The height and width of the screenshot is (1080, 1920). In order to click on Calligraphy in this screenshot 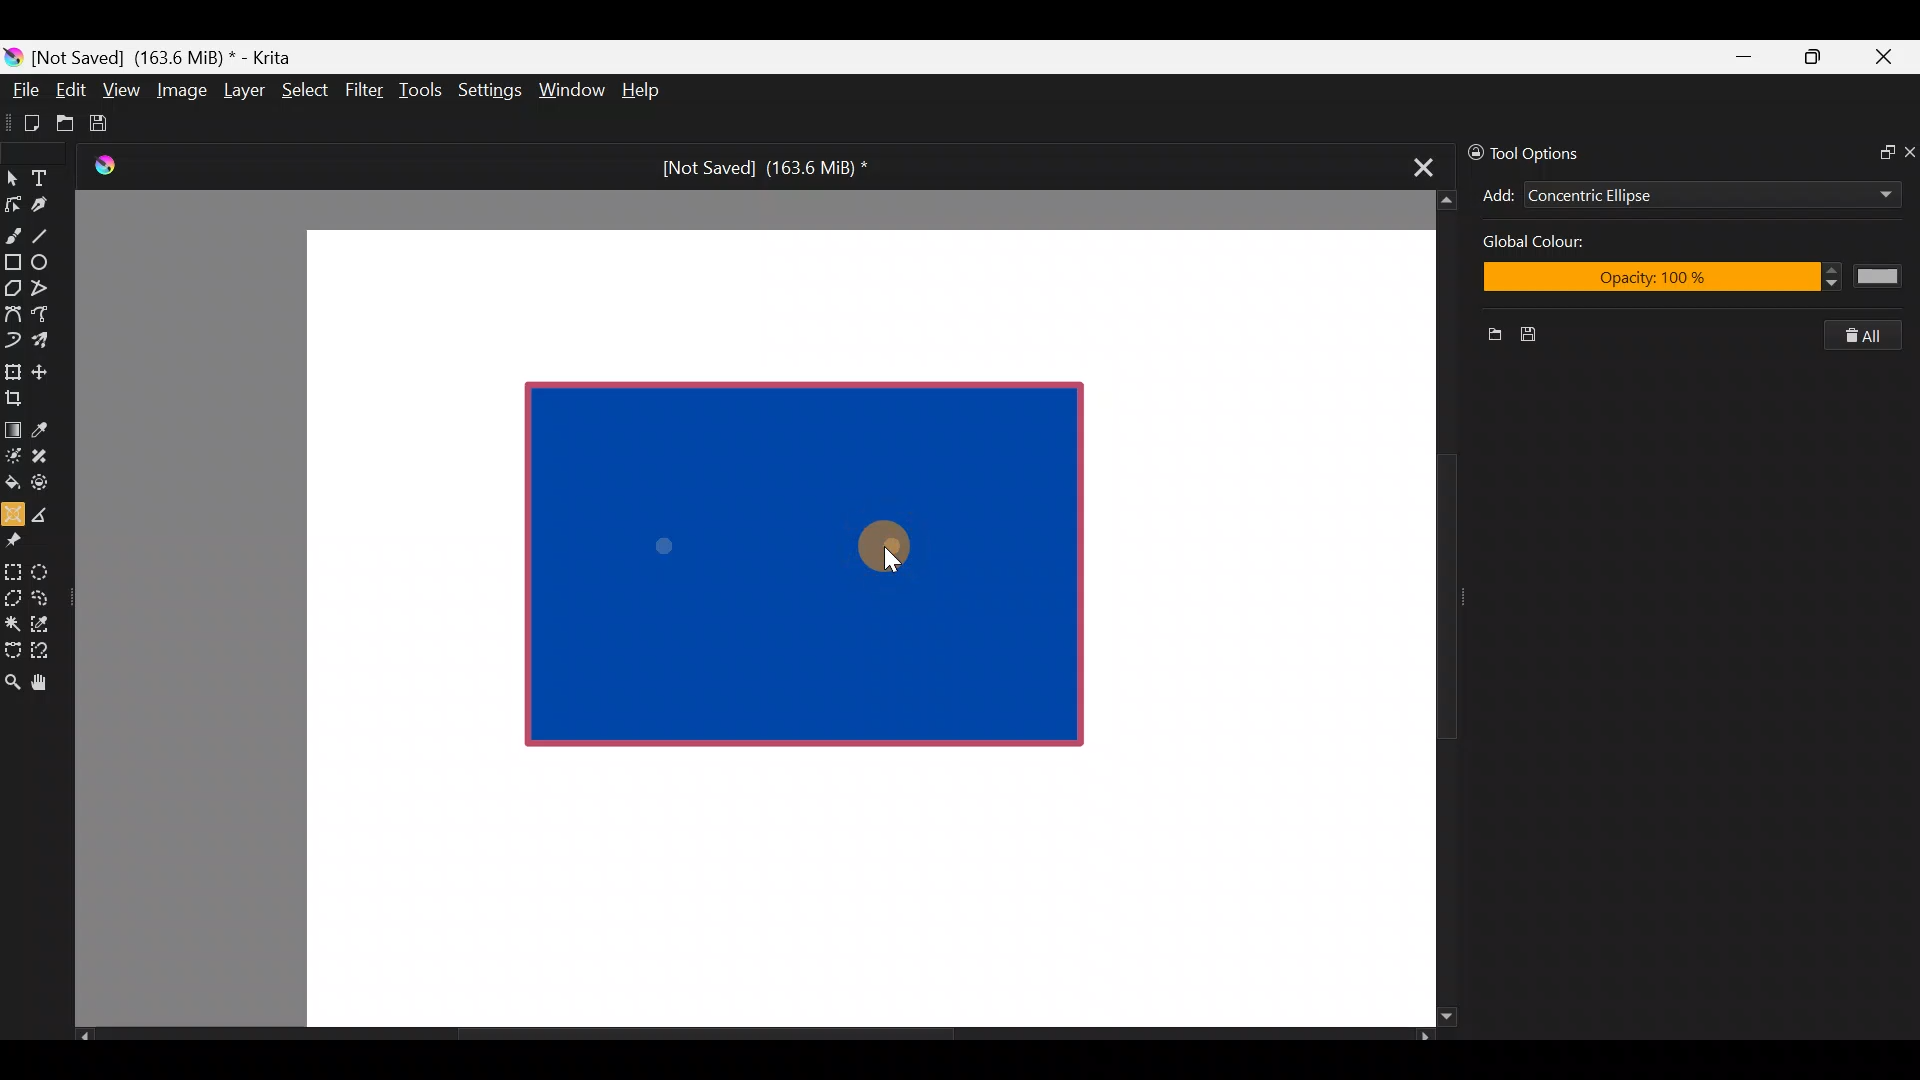, I will do `click(54, 208)`.